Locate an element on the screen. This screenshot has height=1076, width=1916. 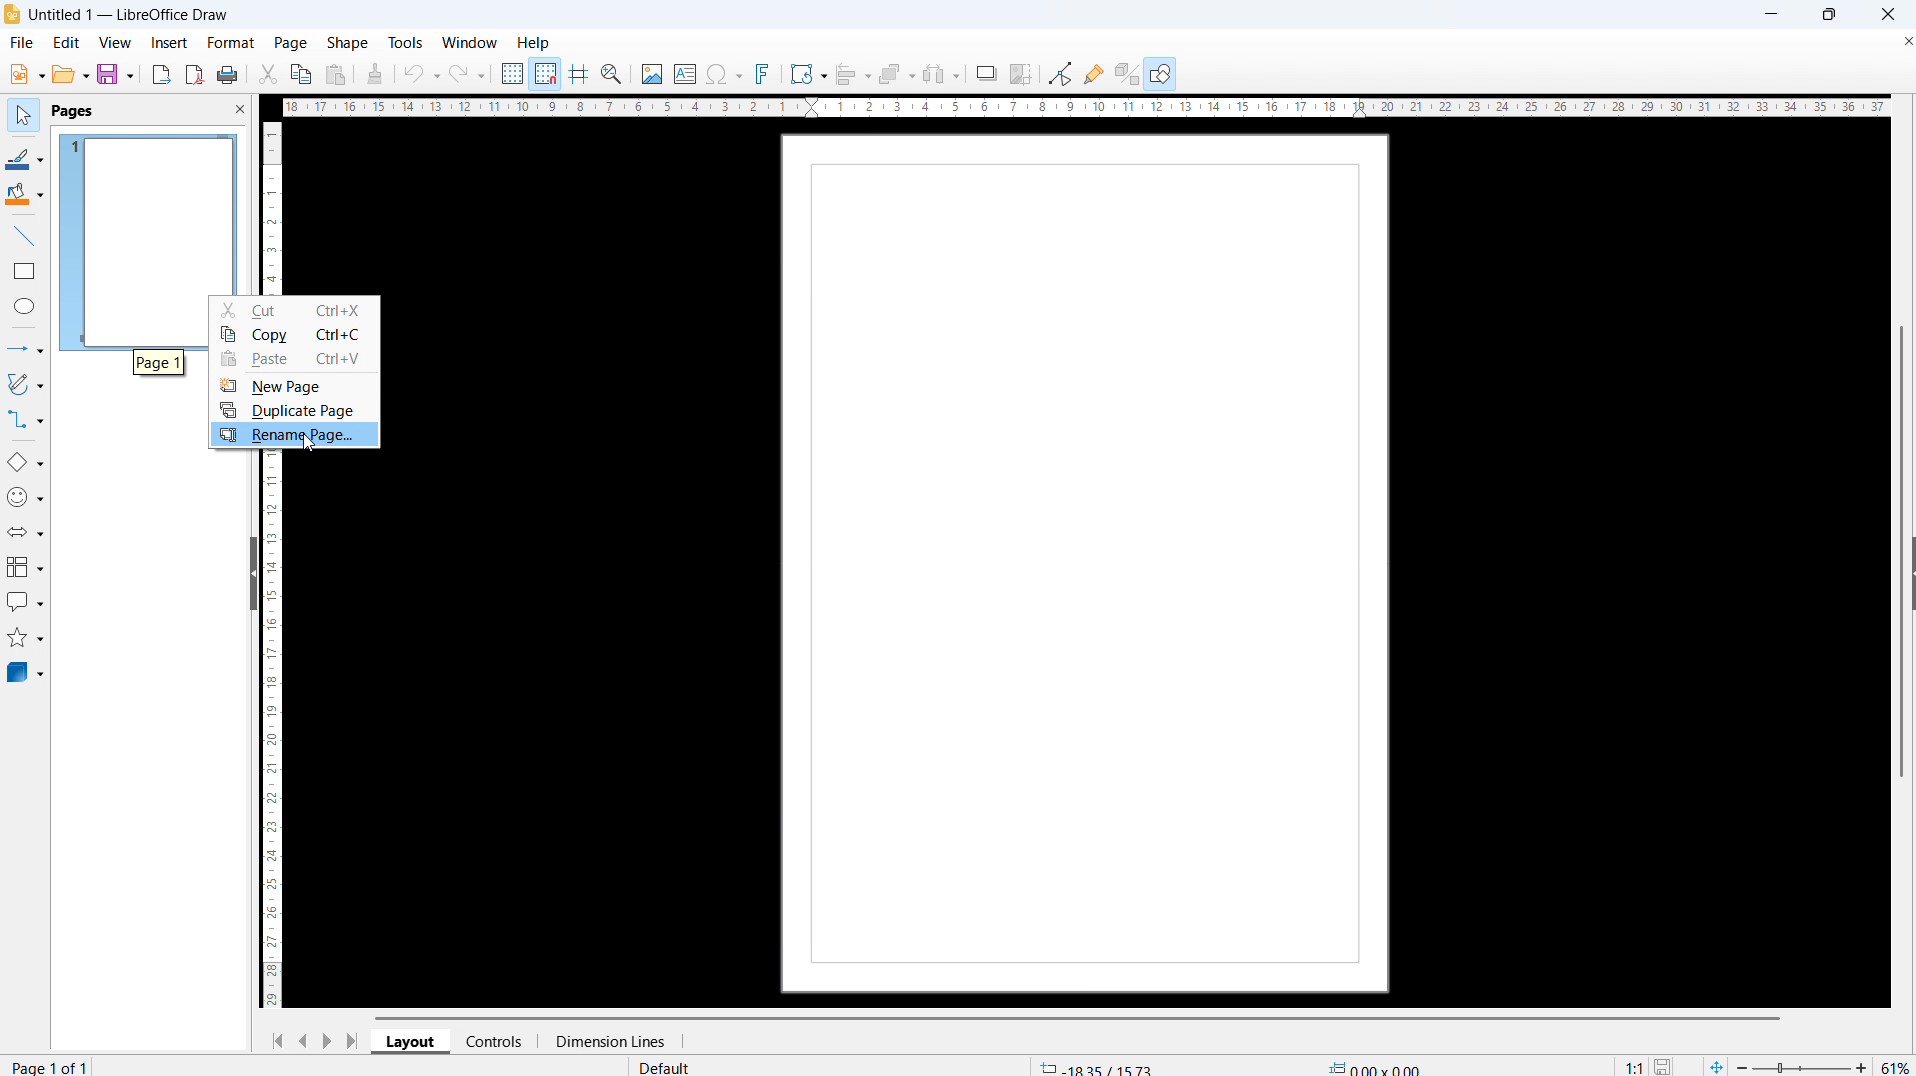
crop is located at coordinates (1023, 73).